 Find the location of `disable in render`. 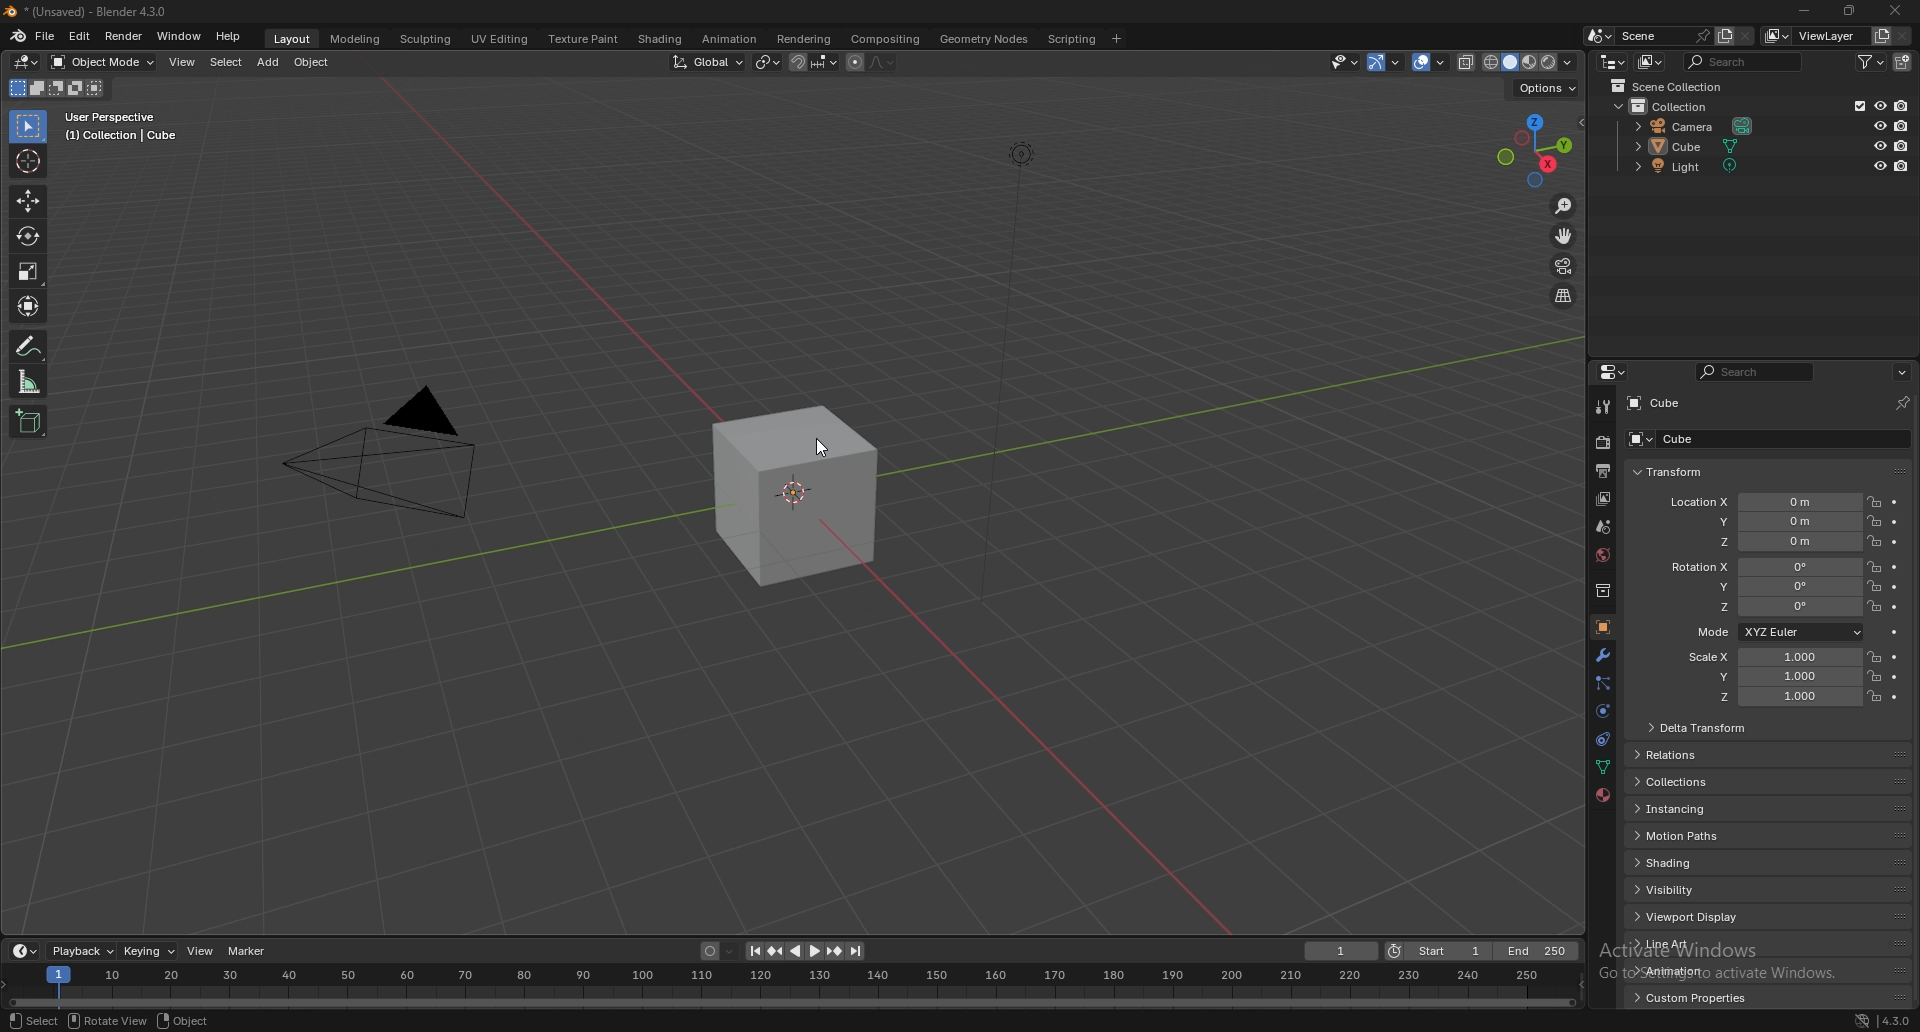

disable in render is located at coordinates (1906, 106).